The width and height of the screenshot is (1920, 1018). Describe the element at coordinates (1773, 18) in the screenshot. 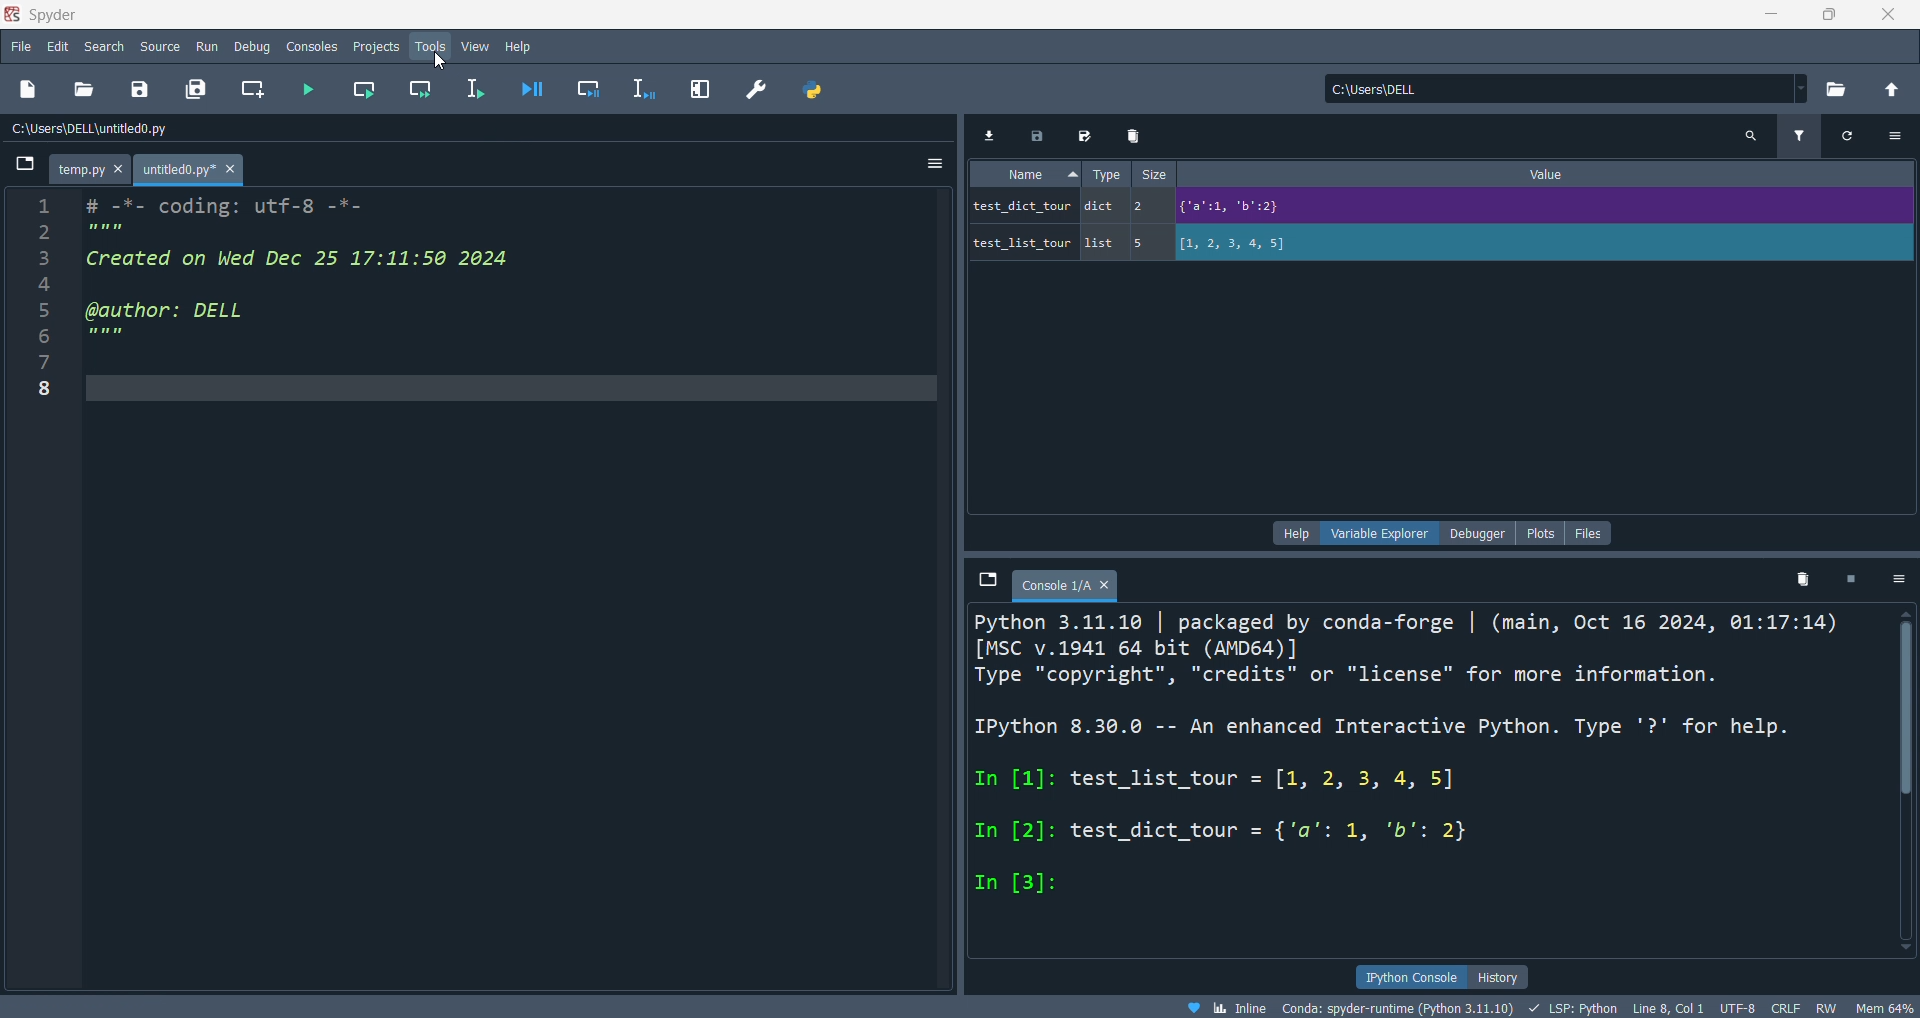

I see `minimize` at that location.